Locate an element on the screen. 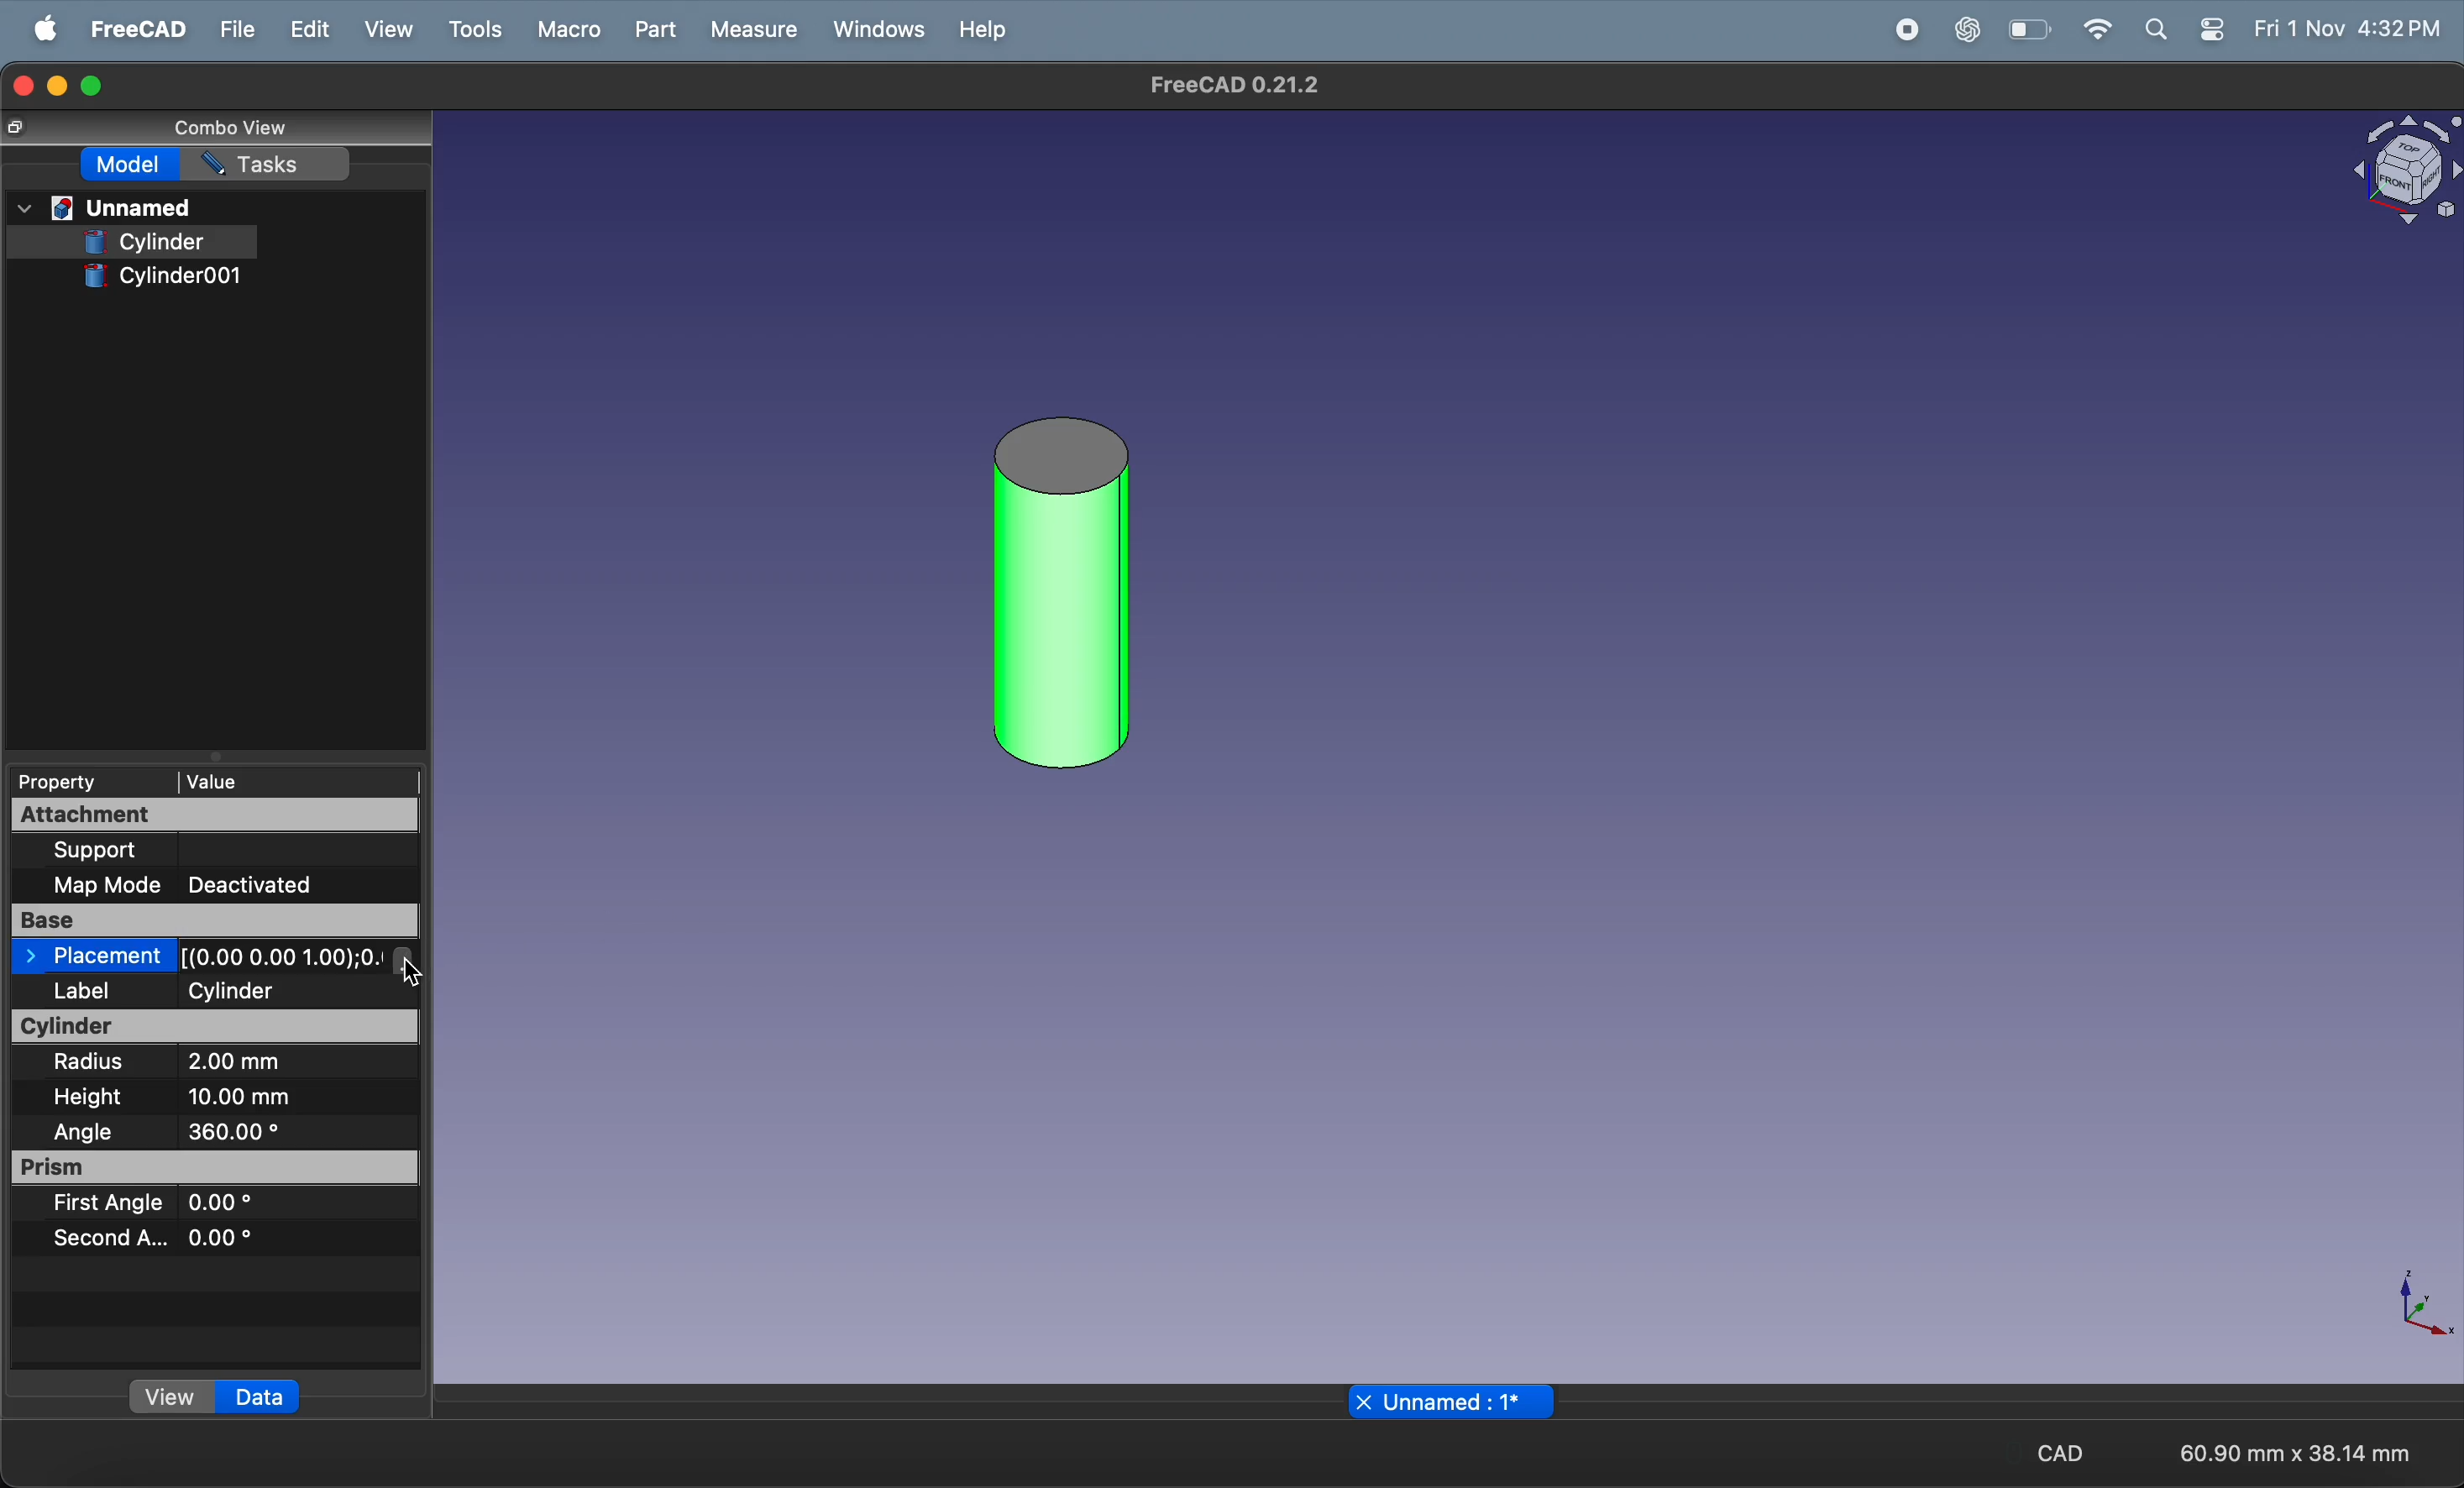 The width and height of the screenshot is (2464, 1488). view is located at coordinates (379, 30).